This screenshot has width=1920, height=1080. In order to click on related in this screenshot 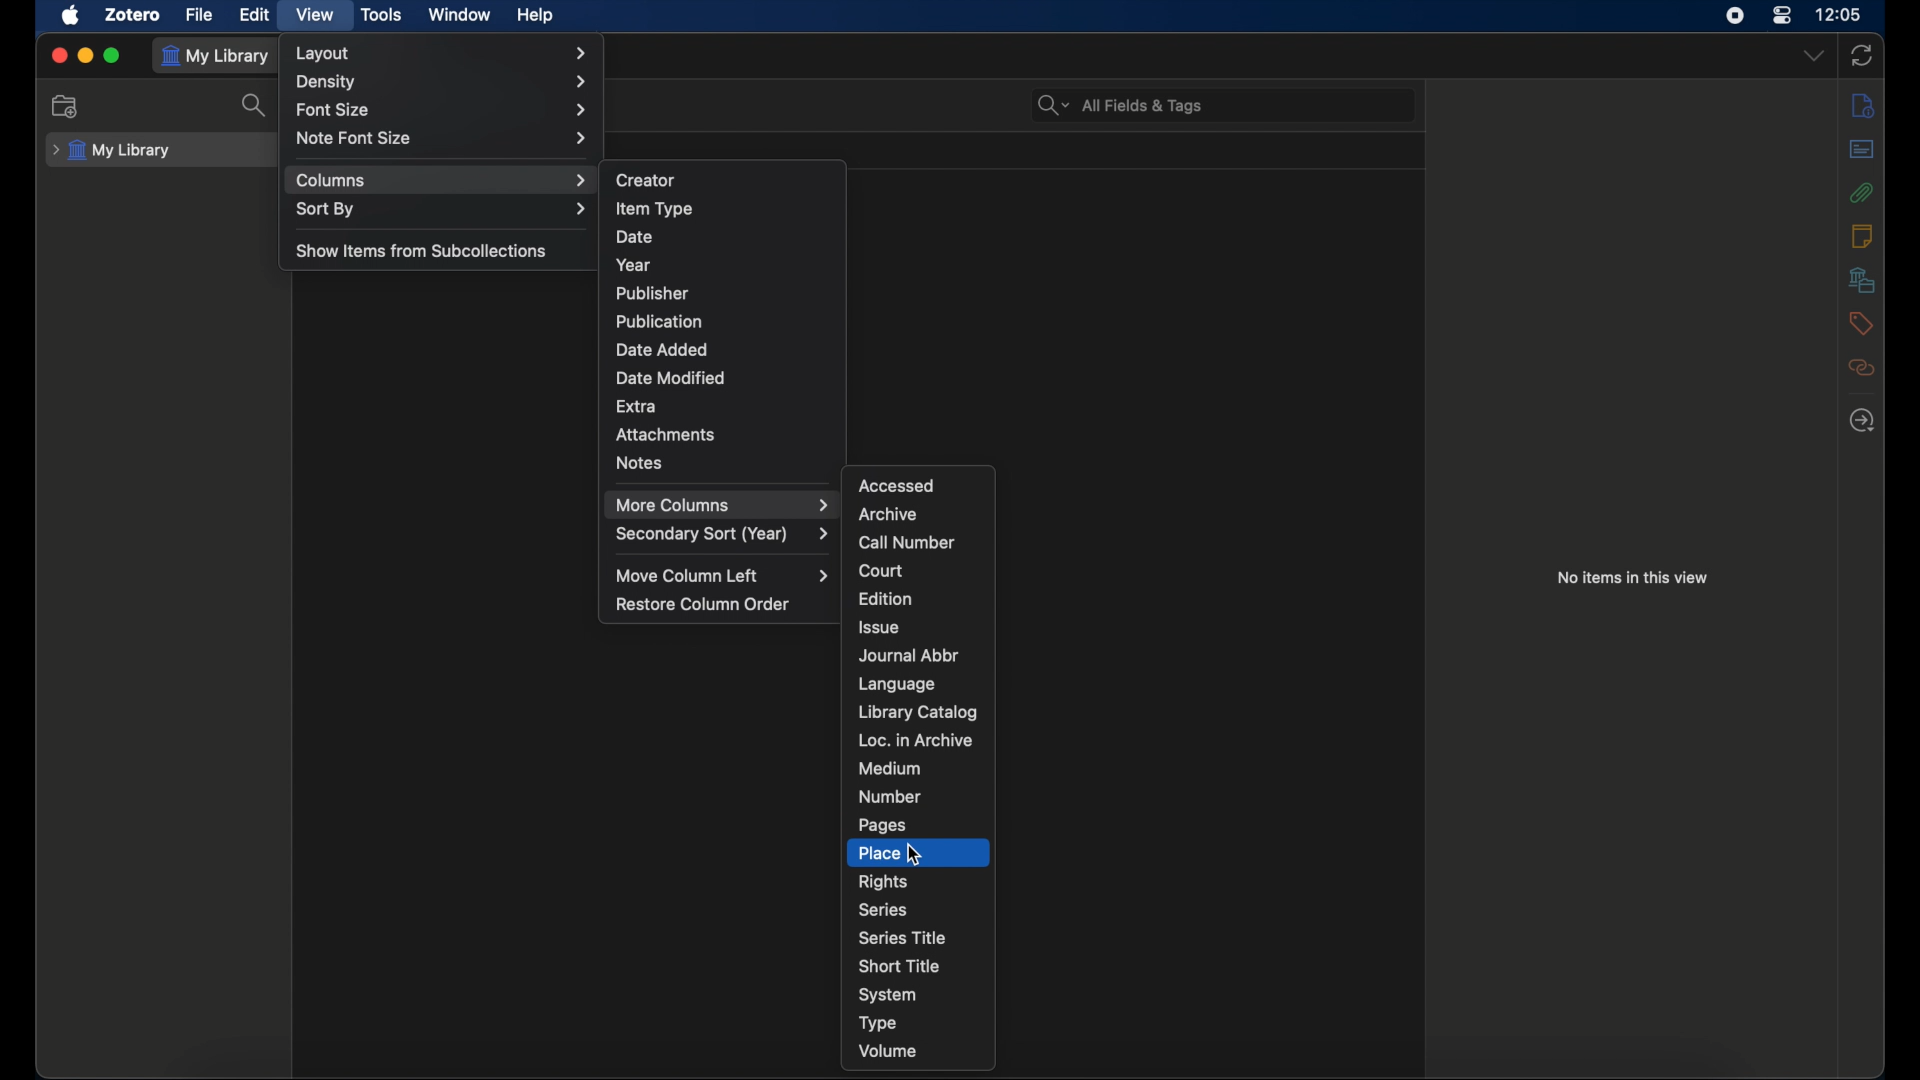, I will do `click(1862, 367)`.